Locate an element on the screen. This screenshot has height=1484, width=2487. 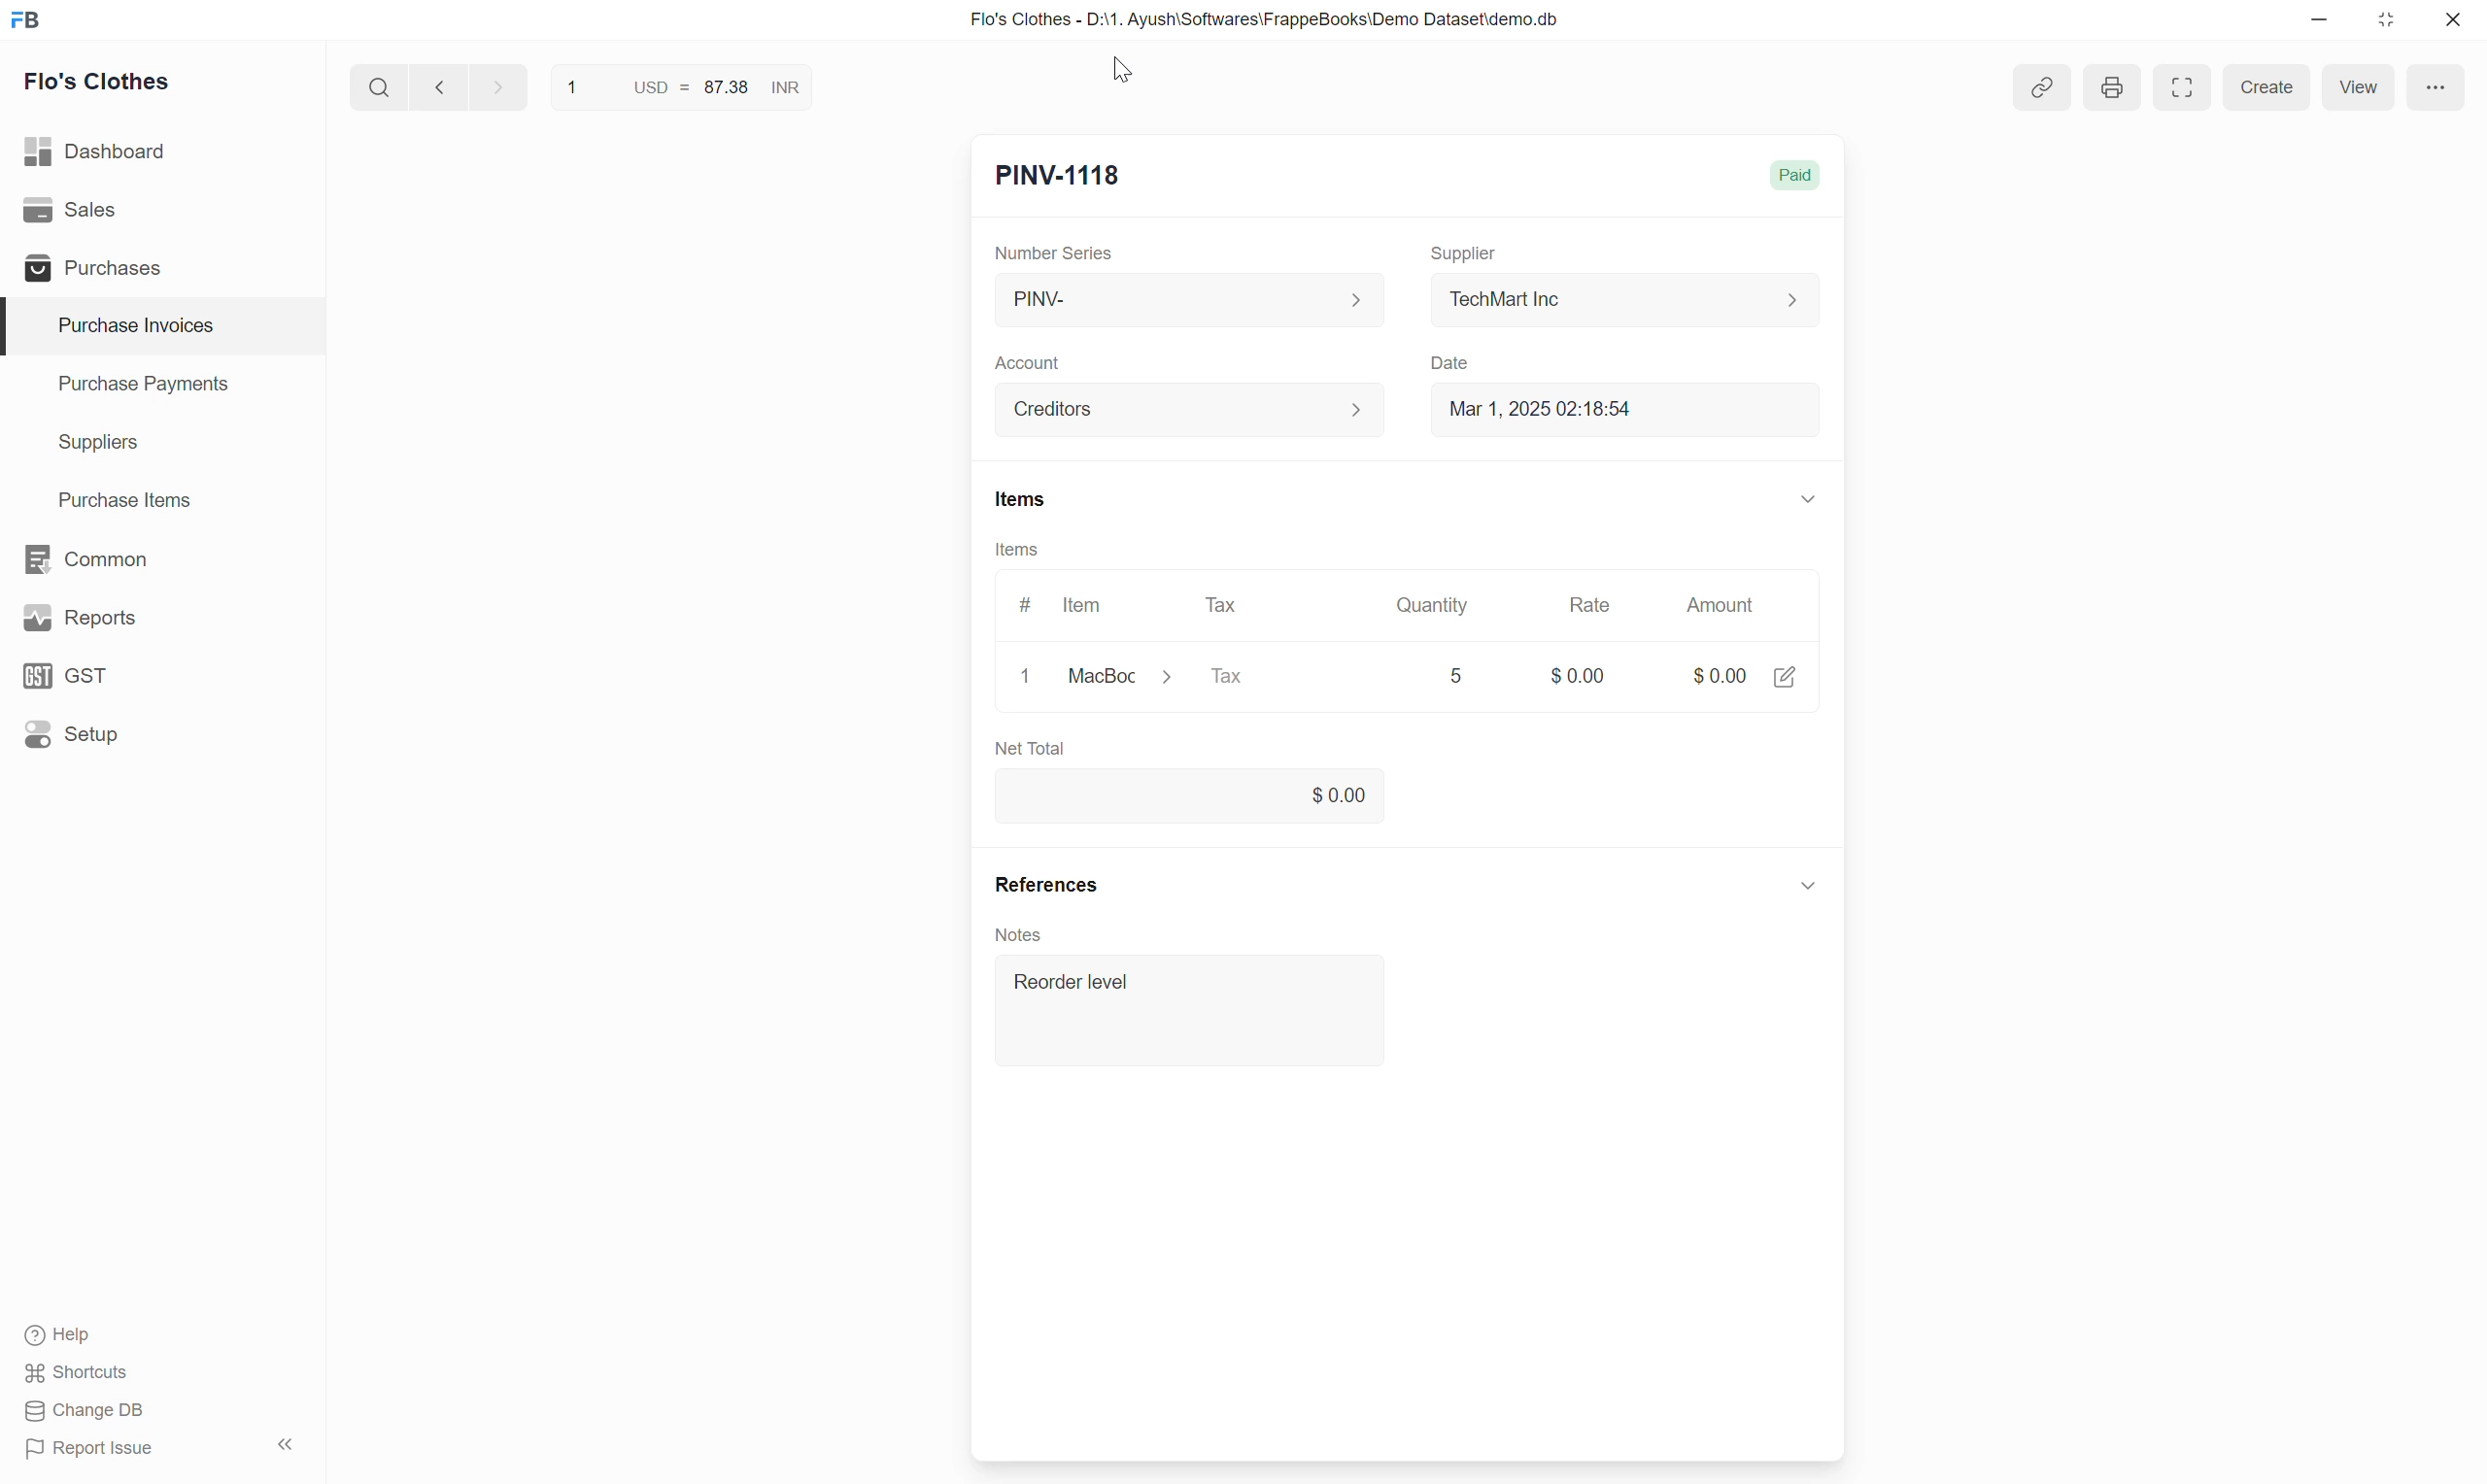
Flo's Clothes - D:\1. Ayush\Softwares\FrappeBooks\Demo Dataset\demo.db is located at coordinates (1265, 18).